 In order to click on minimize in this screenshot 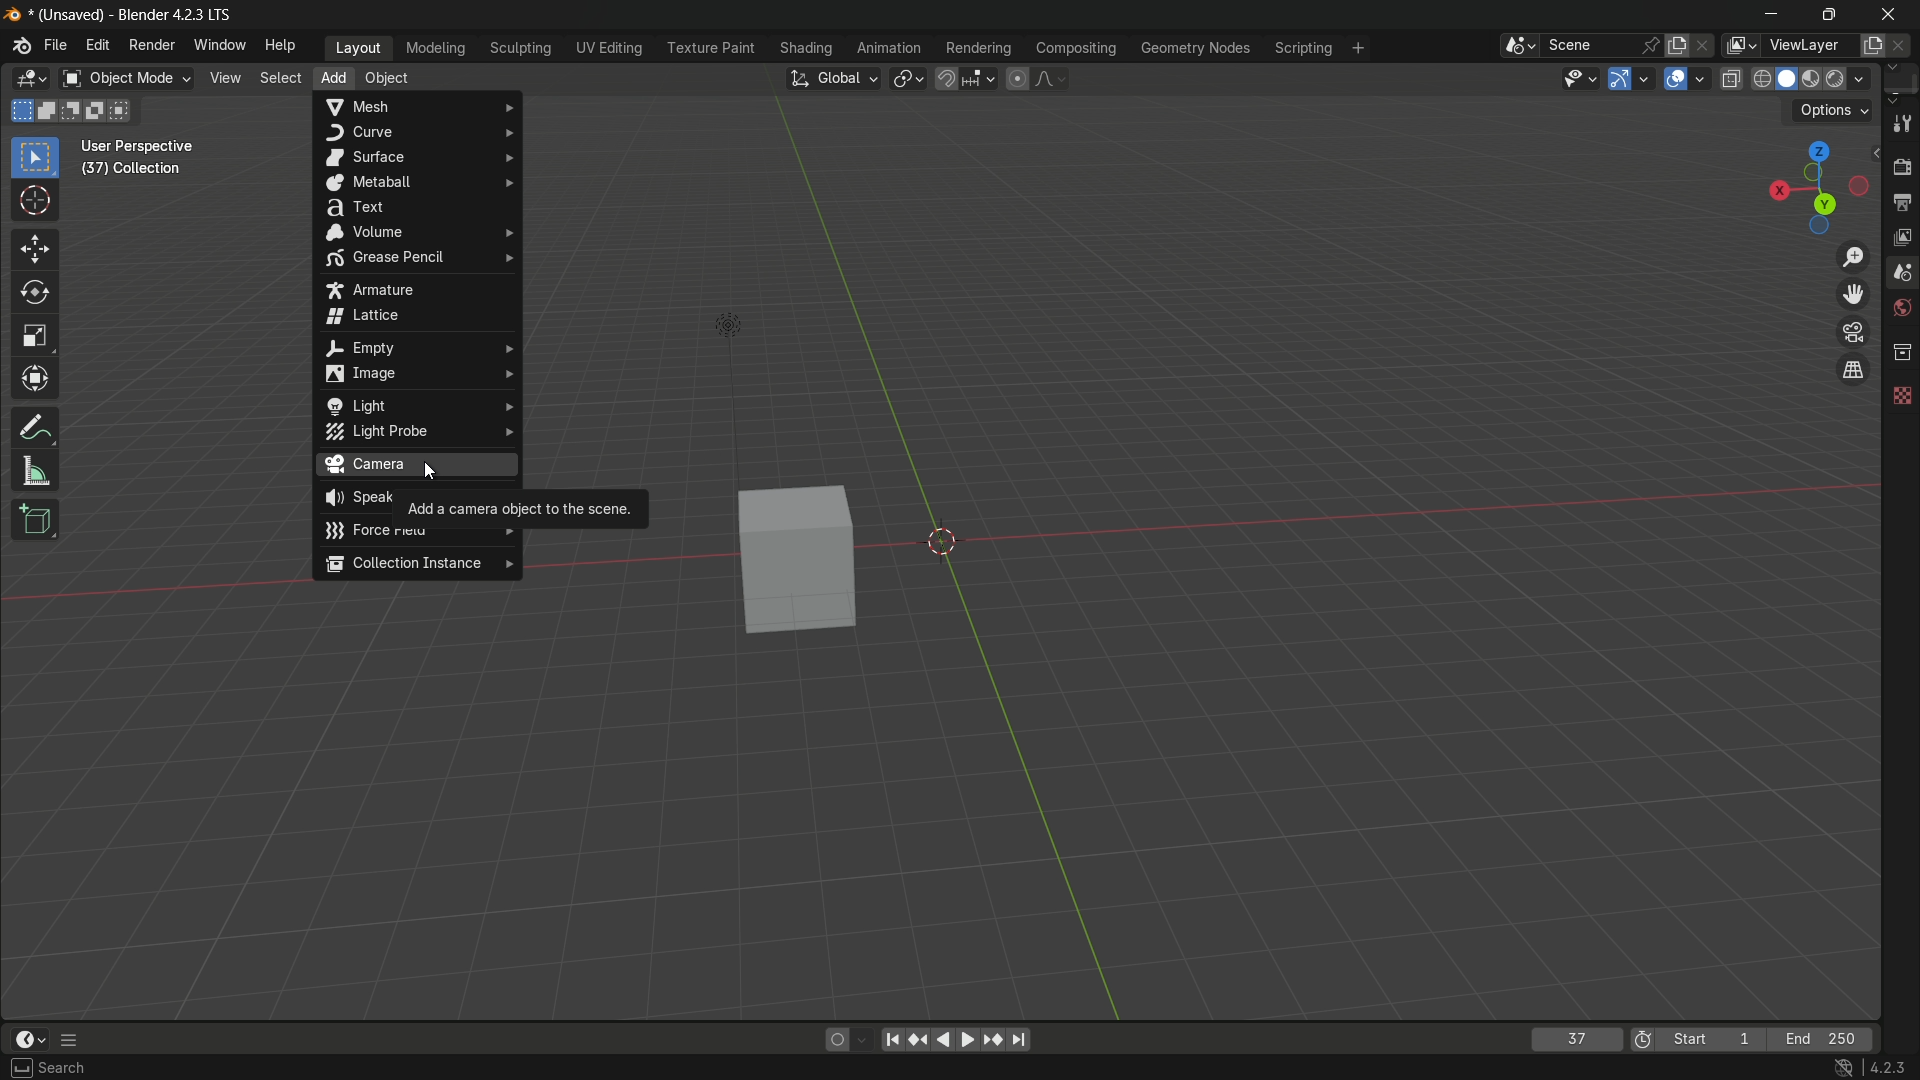, I will do `click(1765, 15)`.